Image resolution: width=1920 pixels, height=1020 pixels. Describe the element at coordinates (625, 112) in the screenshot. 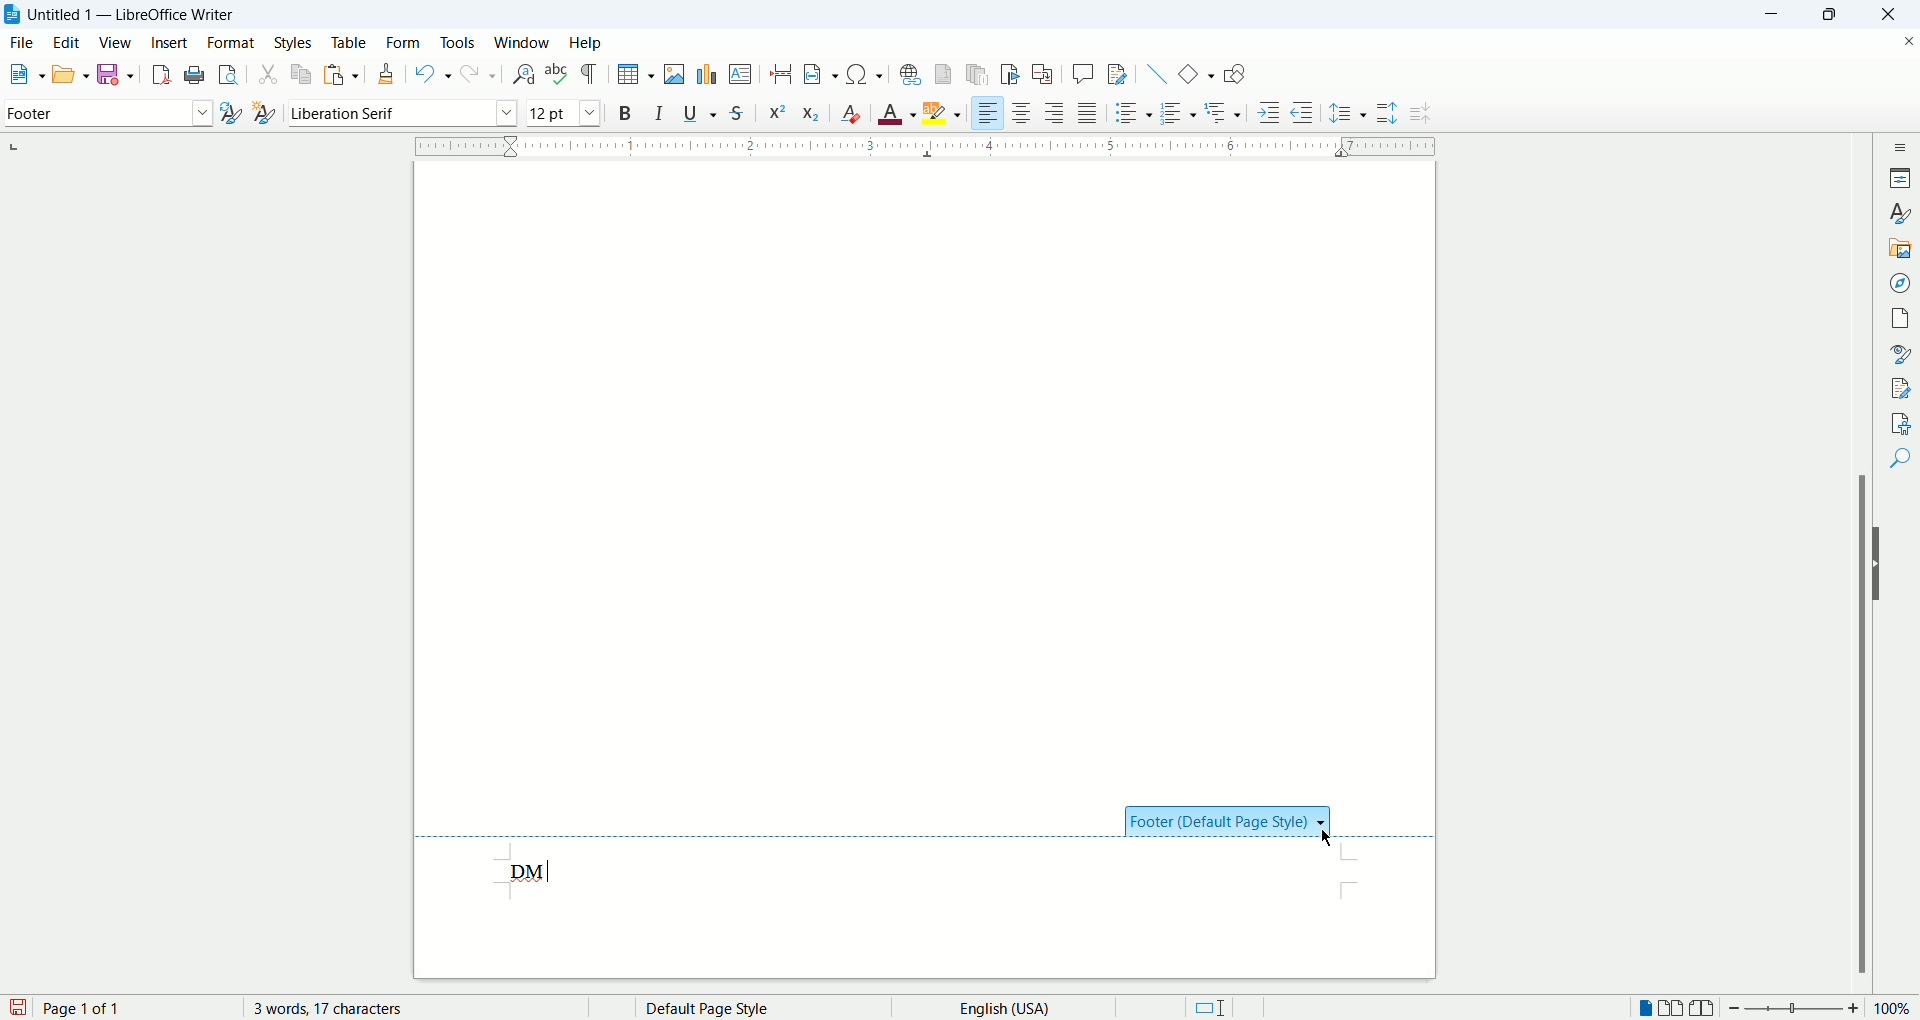

I see `bold` at that location.